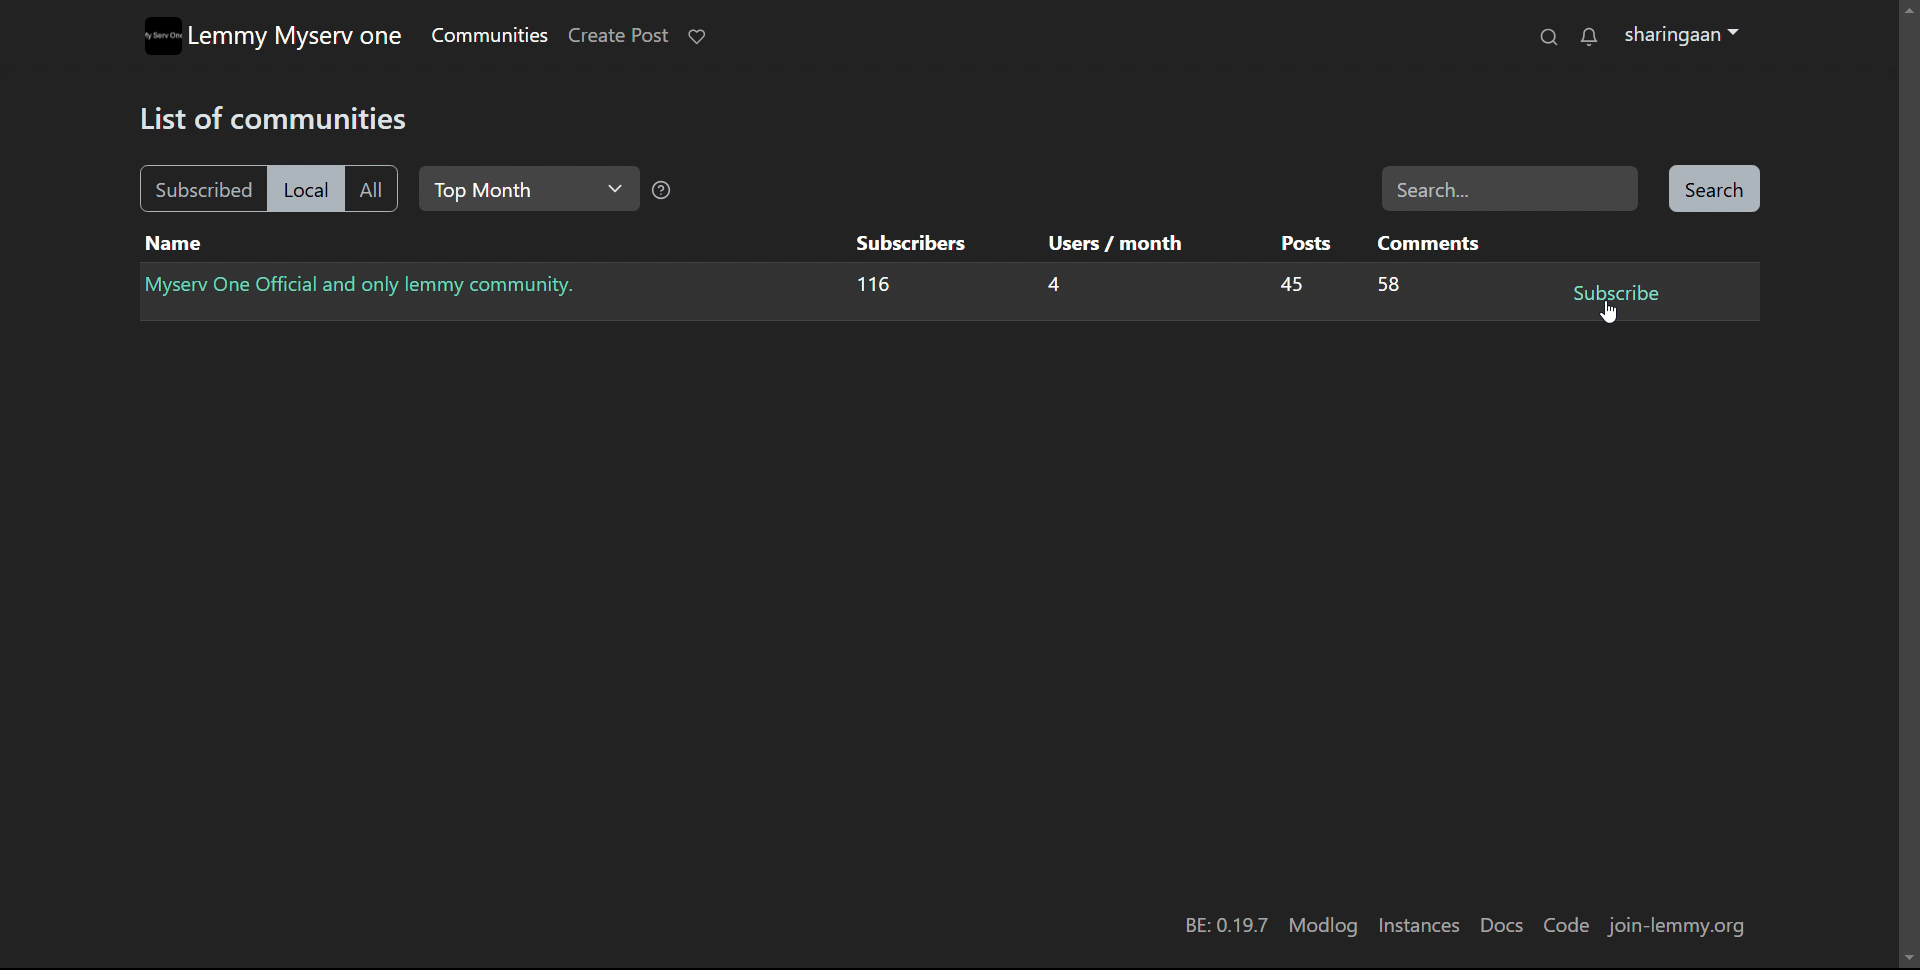  Describe the element at coordinates (1286, 286) in the screenshot. I see `45` at that location.